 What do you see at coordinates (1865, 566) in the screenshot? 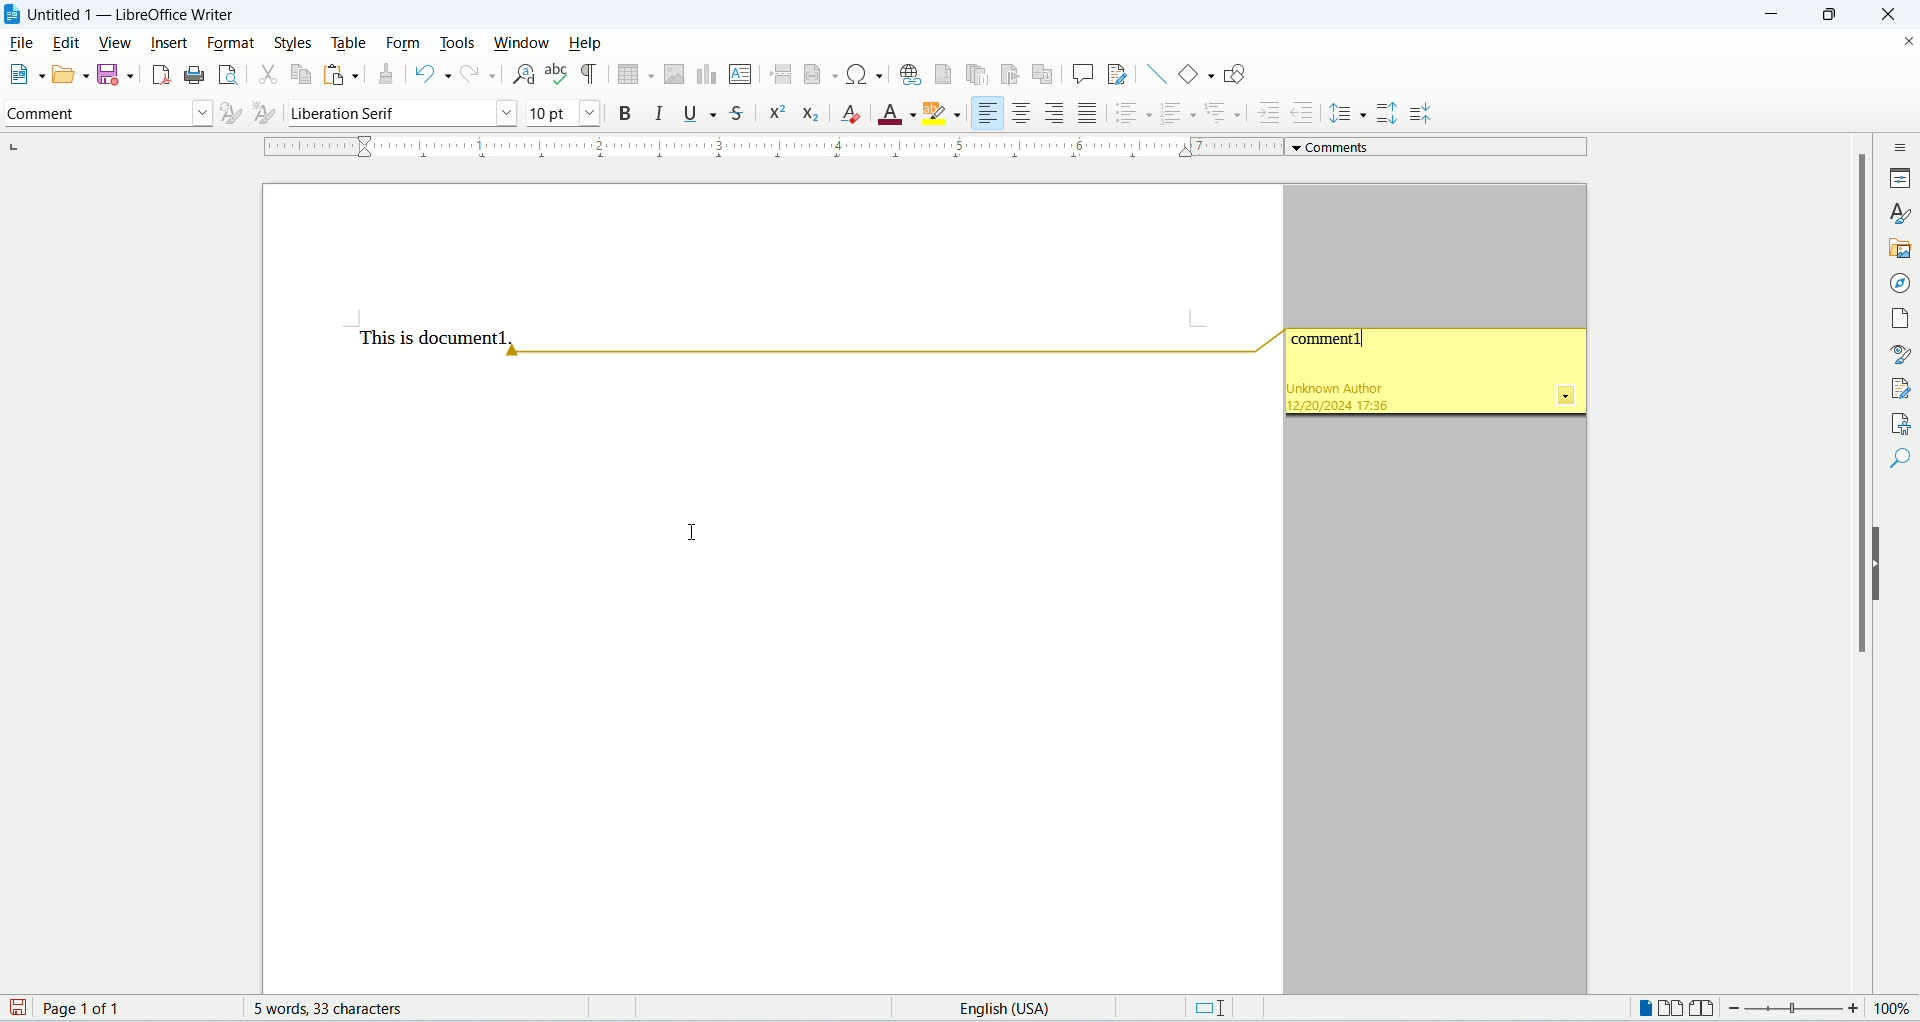
I see `vertical scroll bar` at bounding box center [1865, 566].